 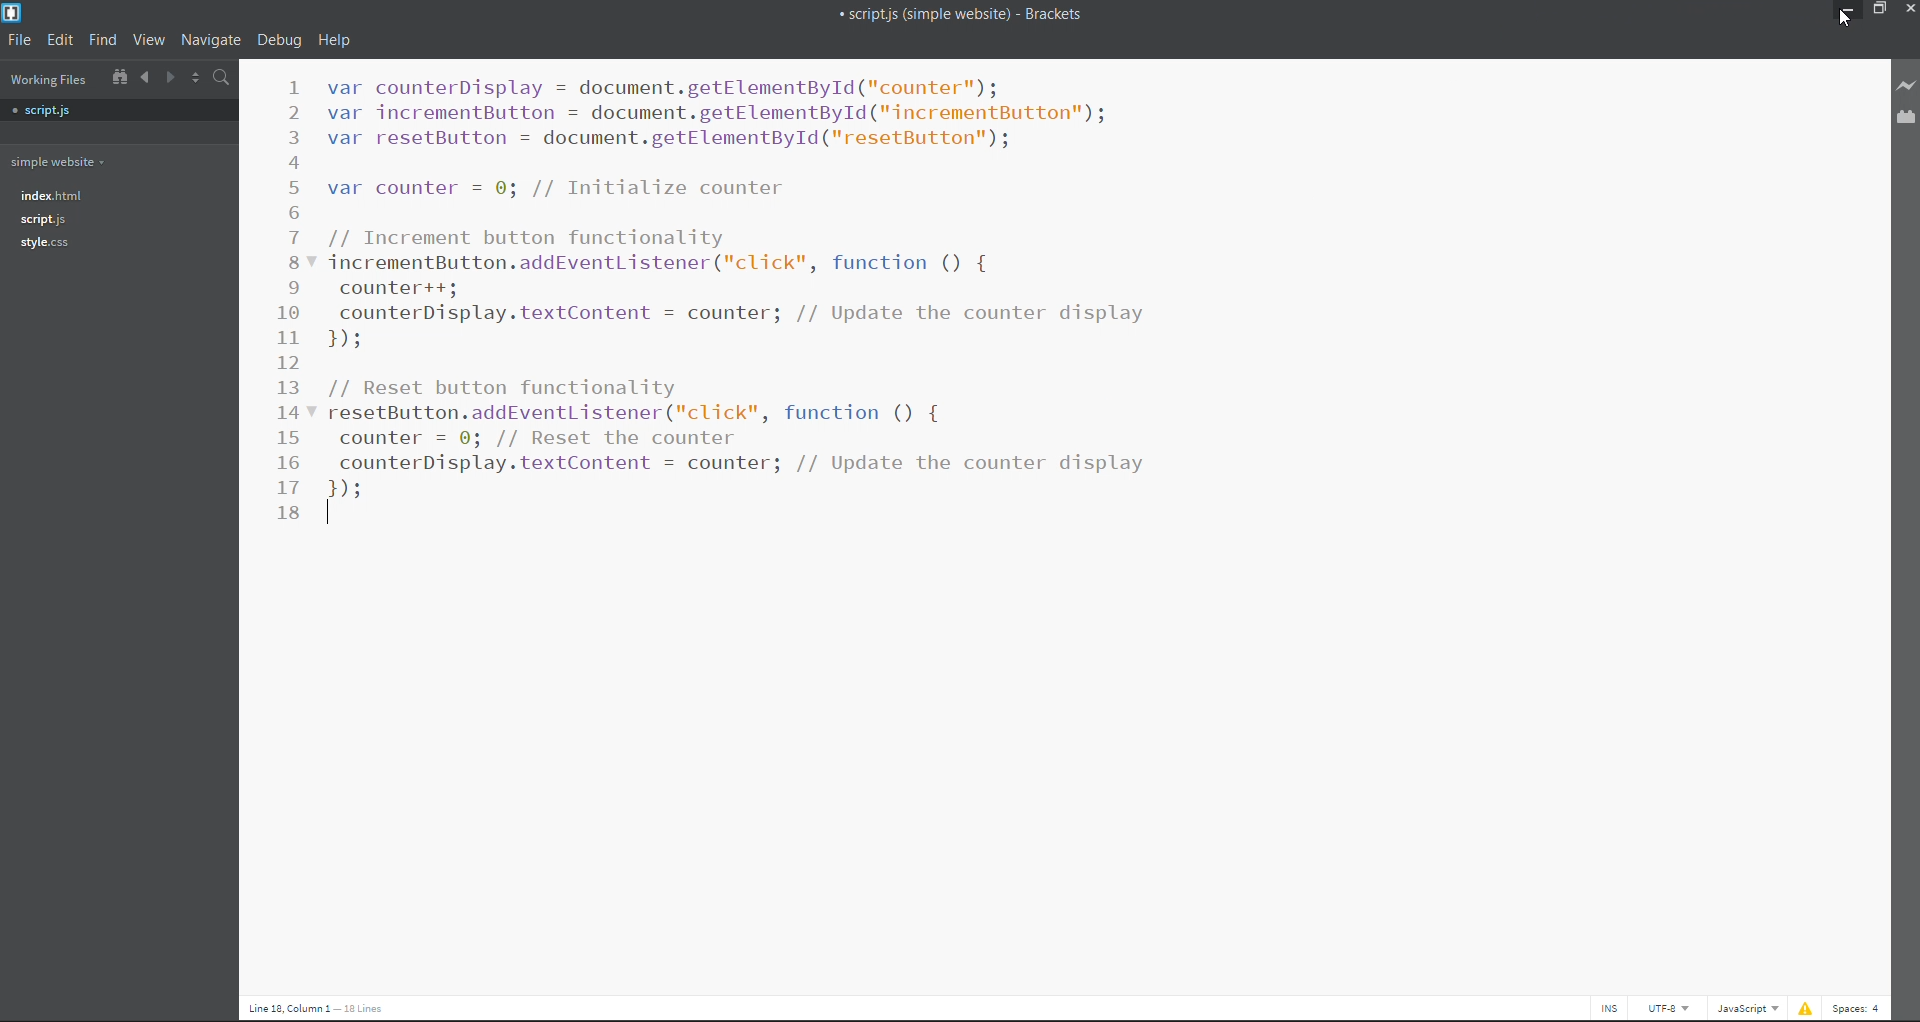 What do you see at coordinates (1904, 118) in the screenshot?
I see `extension manager` at bounding box center [1904, 118].